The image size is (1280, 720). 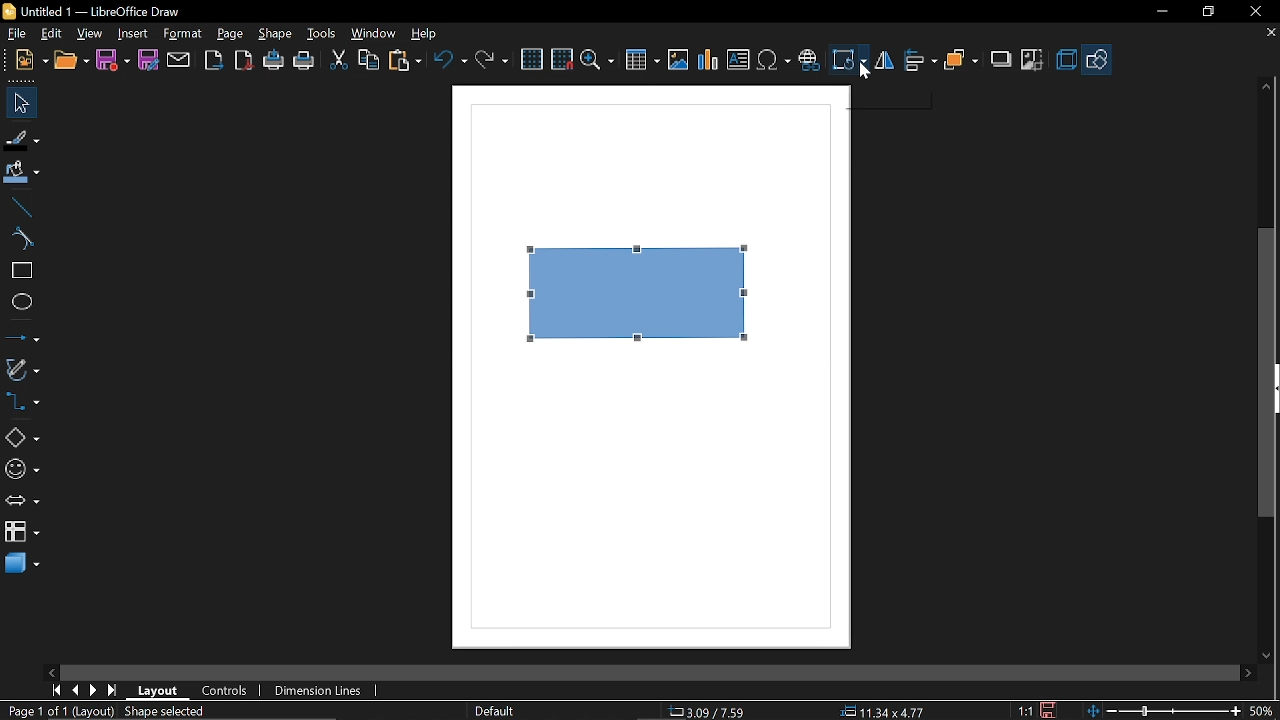 What do you see at coordinates (1161, 12) in the screenshot?
I see `minimize` at bounding box center [1161, 12].